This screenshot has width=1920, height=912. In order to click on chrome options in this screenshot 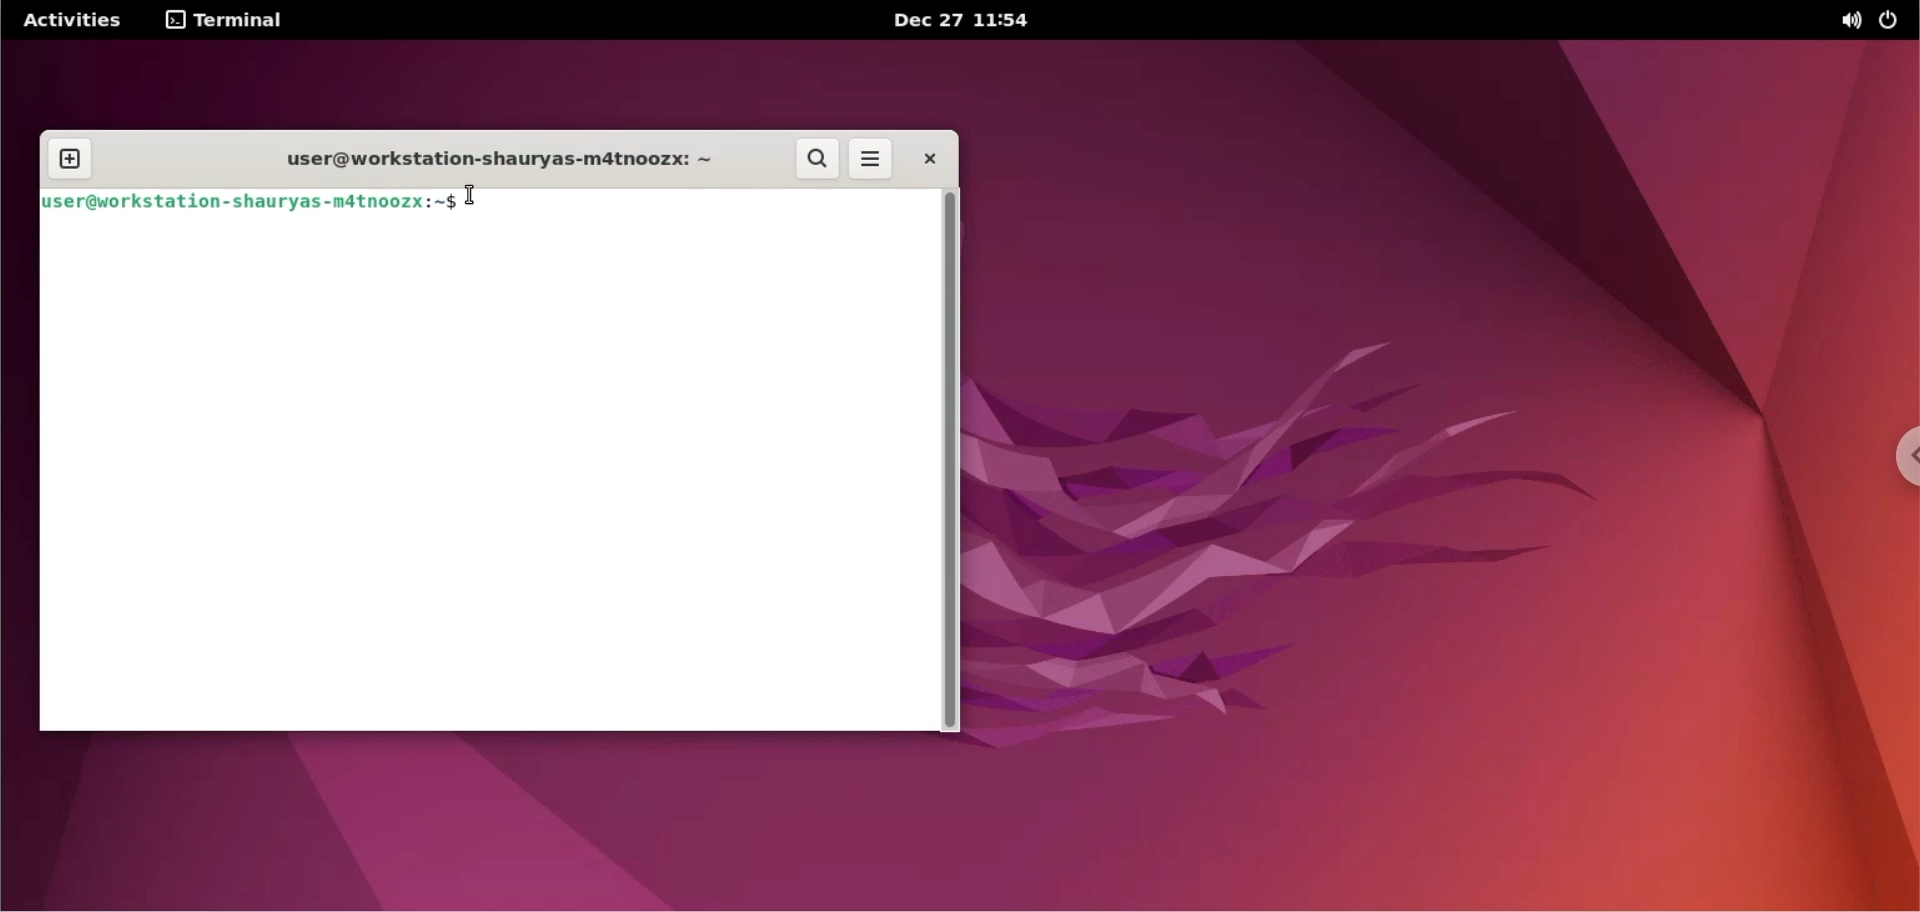, I will do `click(1902, 457)`.